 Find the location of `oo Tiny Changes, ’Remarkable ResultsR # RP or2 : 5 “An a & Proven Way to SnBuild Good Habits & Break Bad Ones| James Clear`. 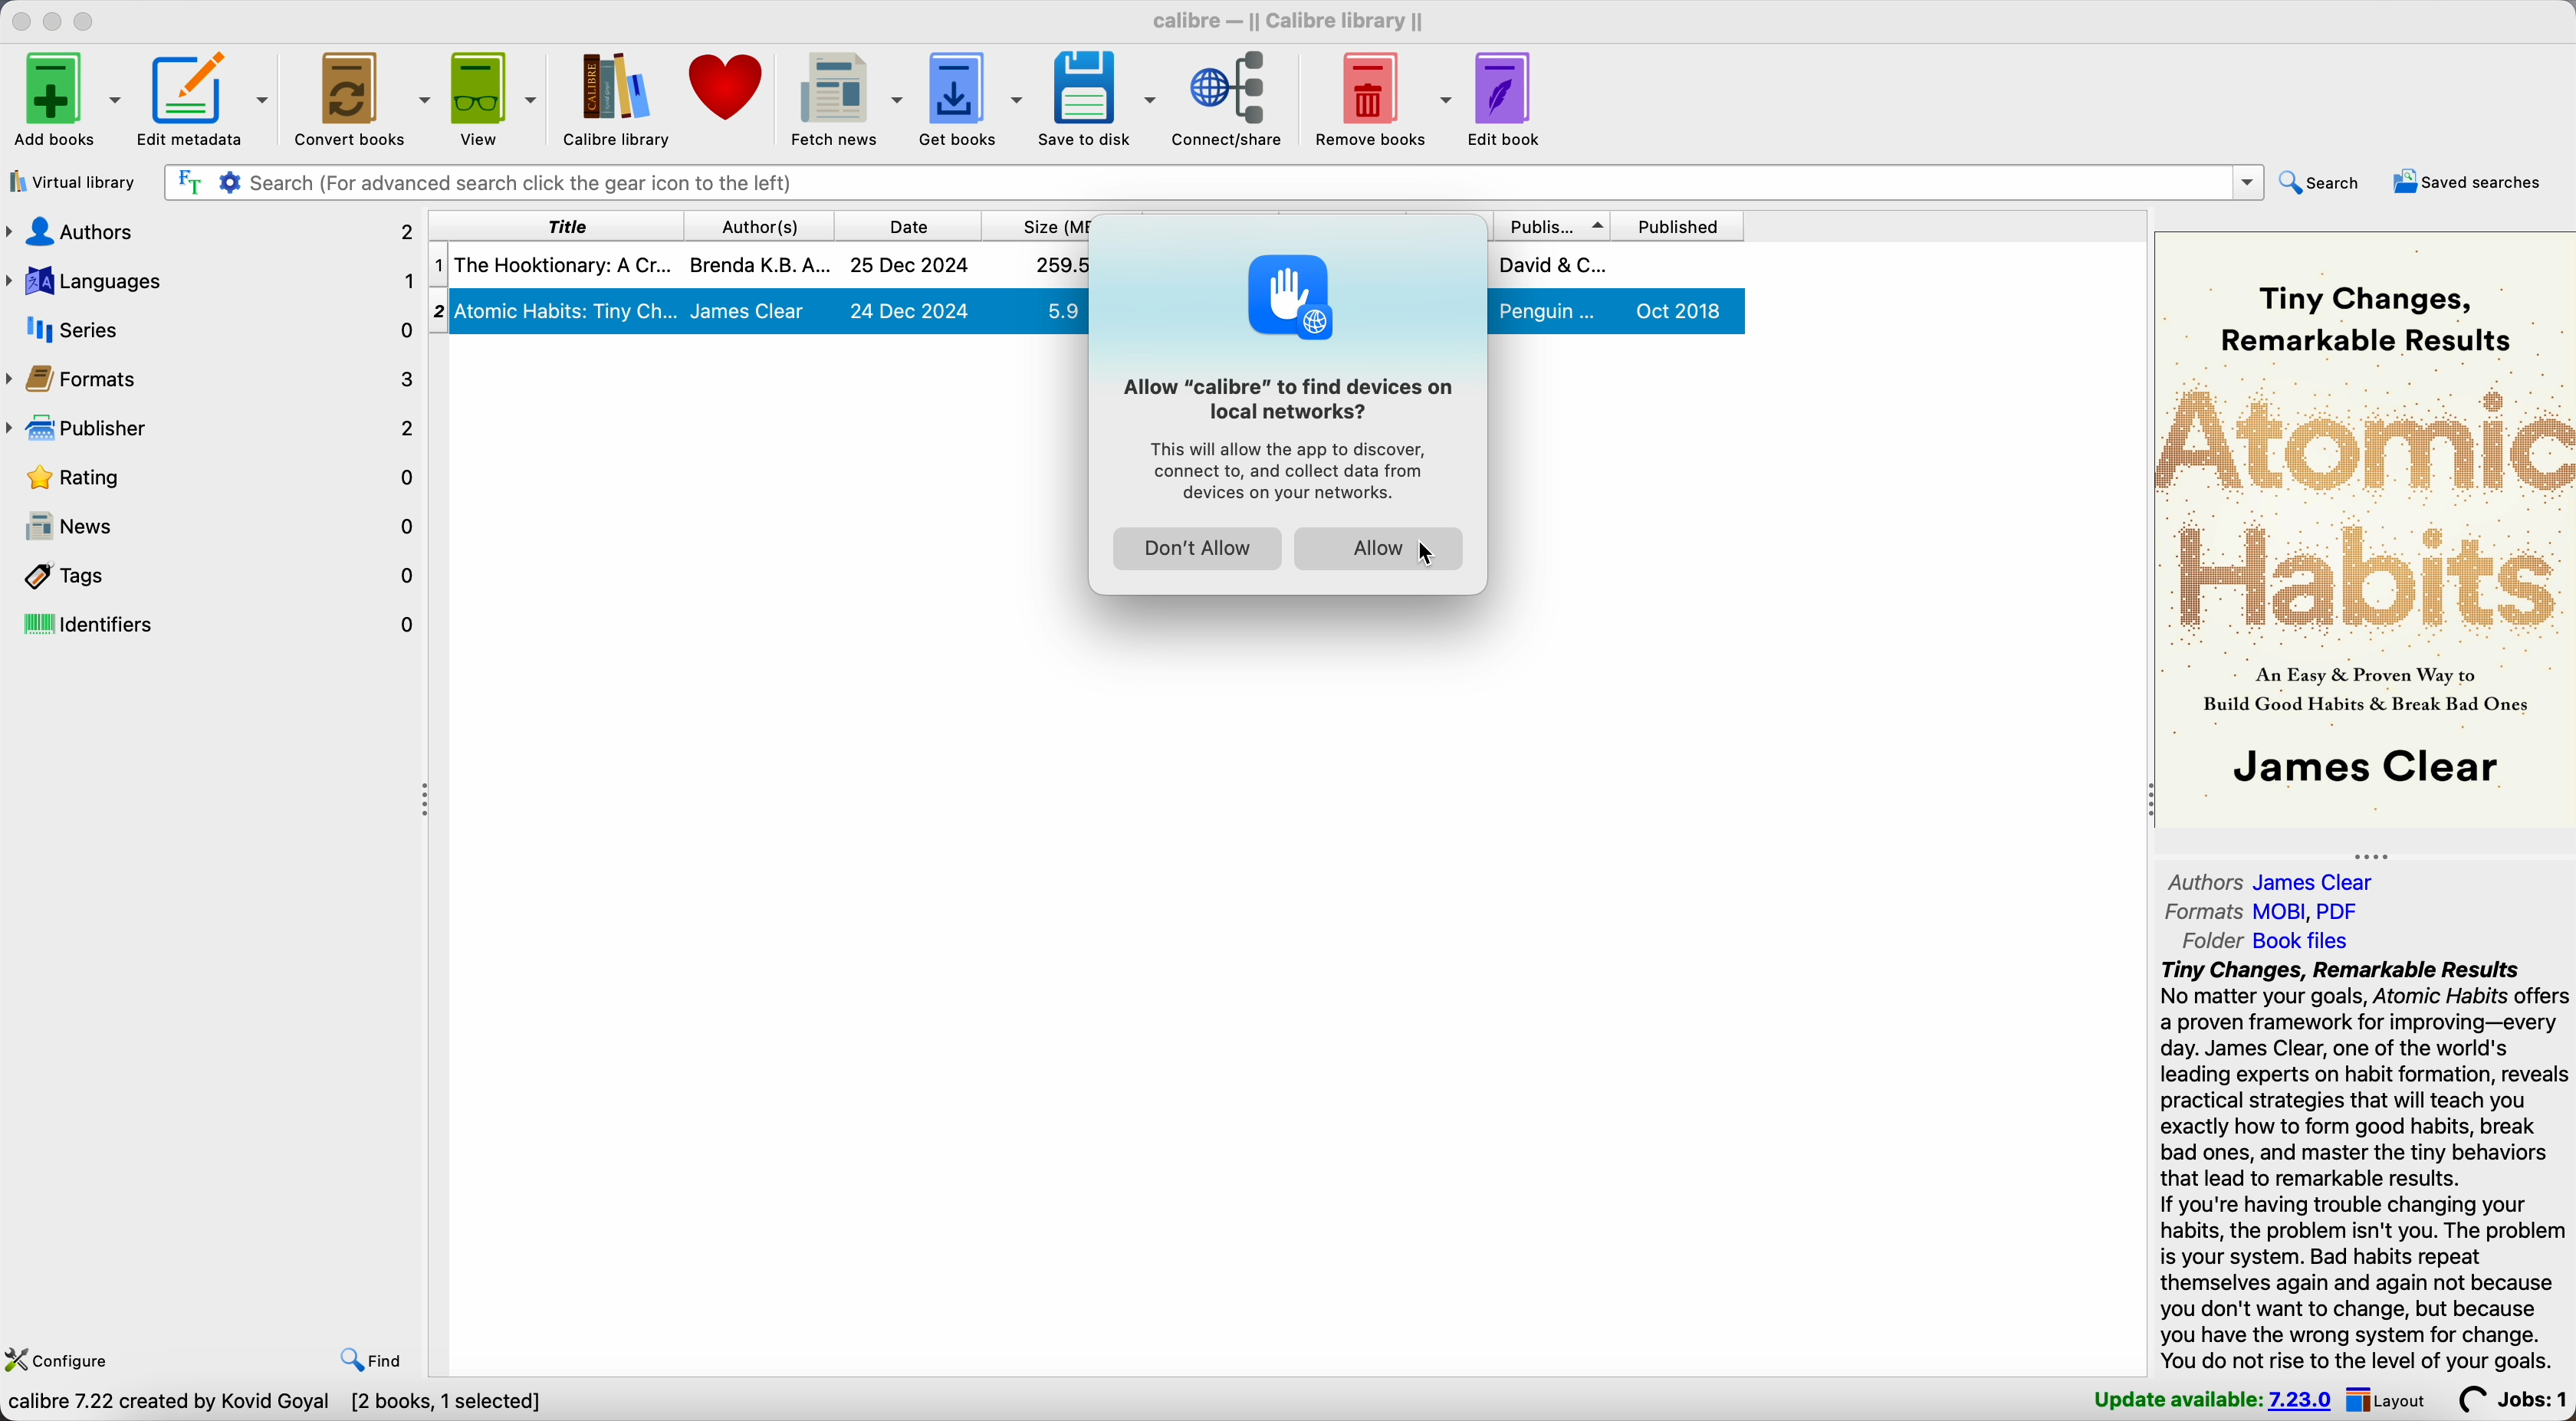

oo Tiny Changes, ’Remarkable ResultsR # RP or2 : 5 “An a & Proven Way to SnBuild Good Habits & Break Bad Ones| James Clear is located at coordinates (2360, 530).